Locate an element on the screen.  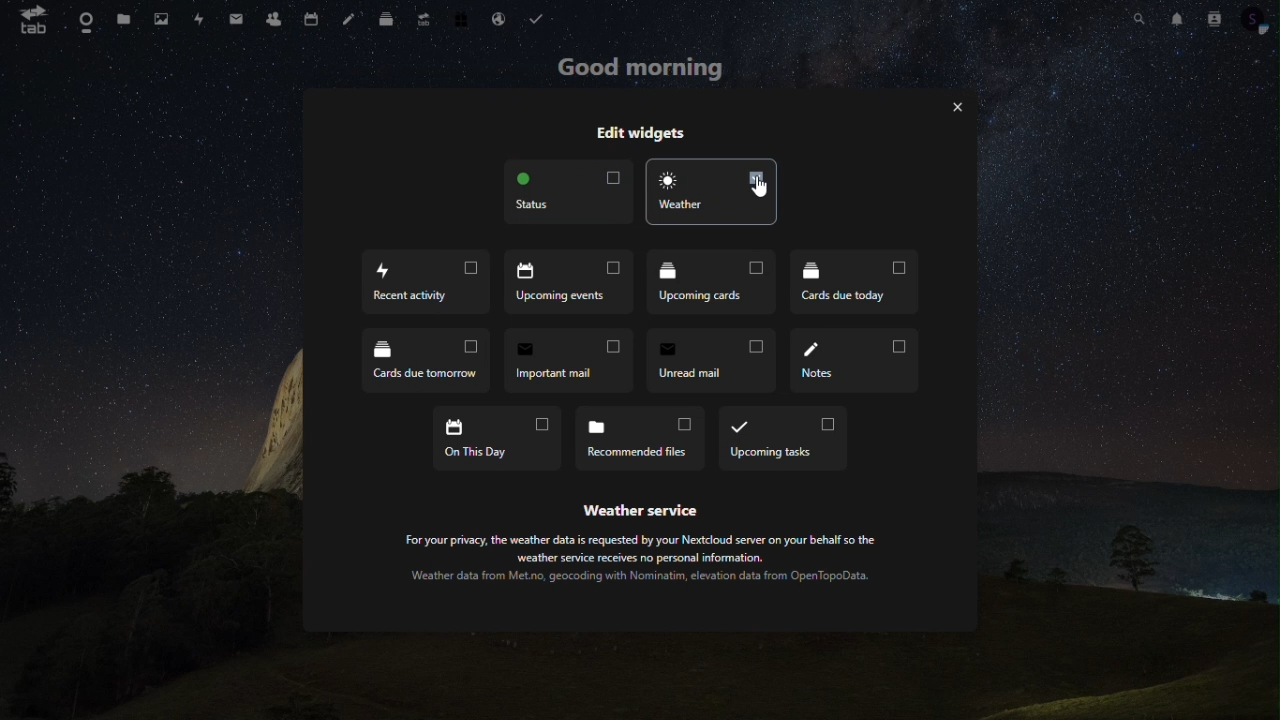
tasks is located at coordinates (536, 17).